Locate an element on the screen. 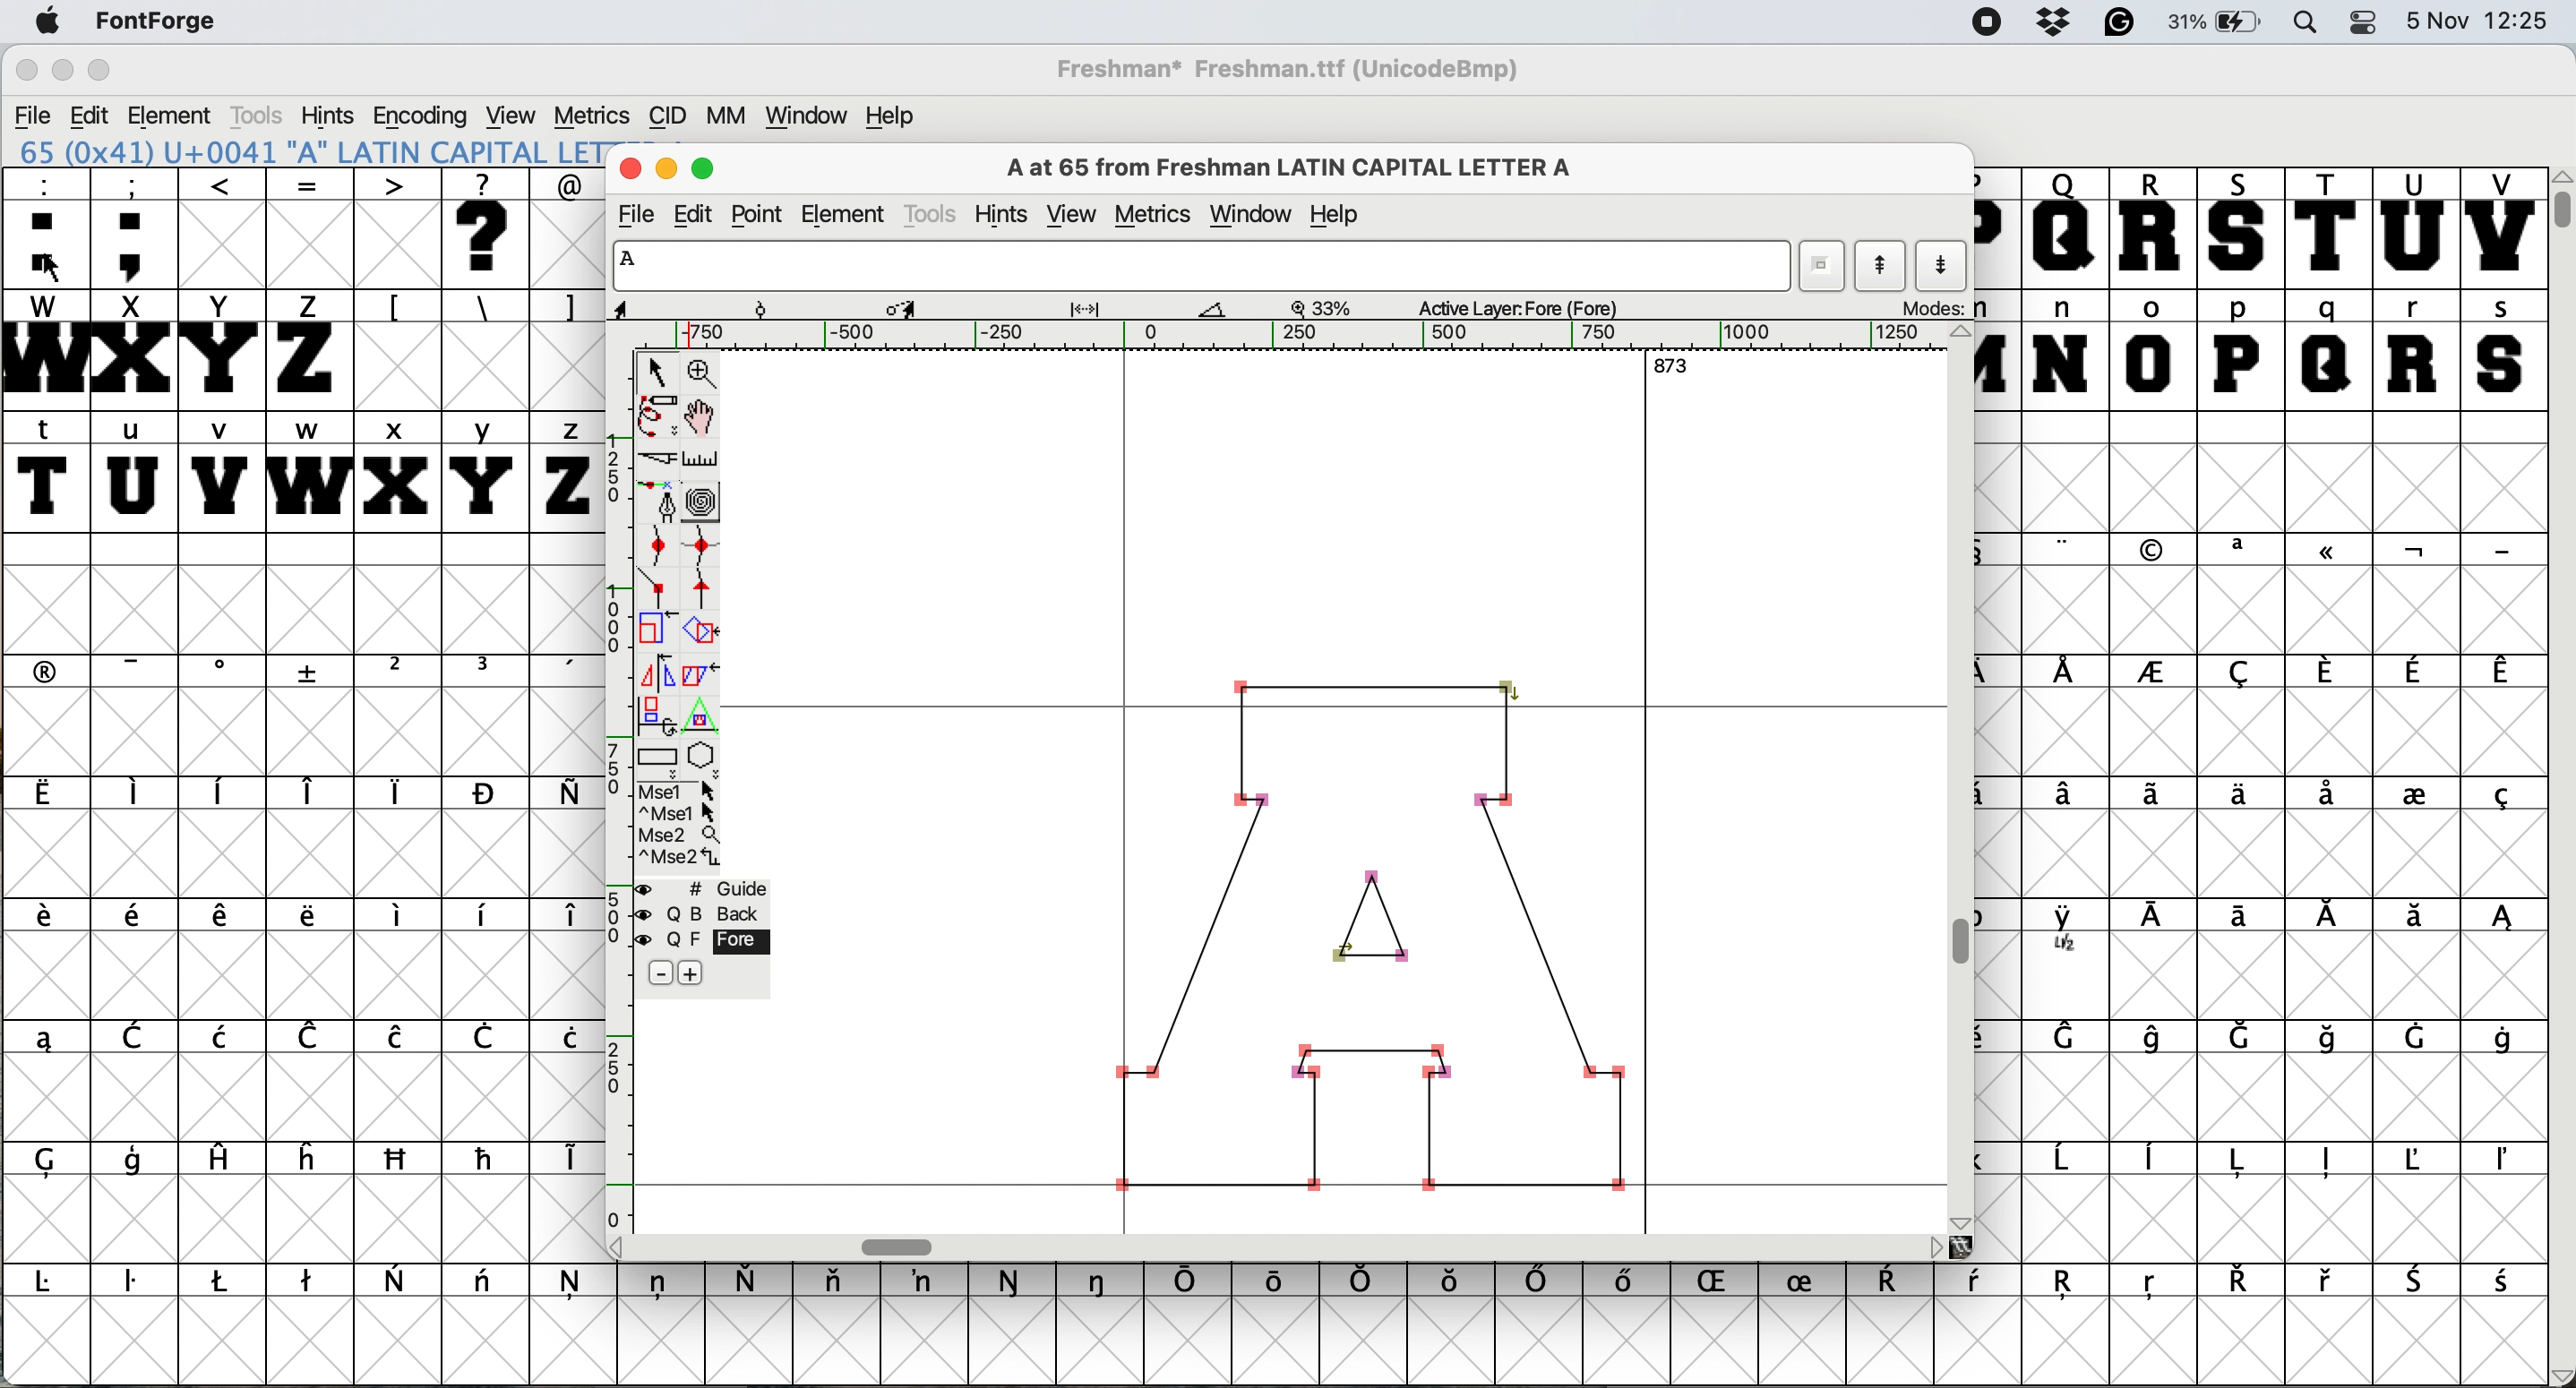  ^Mse is located at coordinates (677, 813).